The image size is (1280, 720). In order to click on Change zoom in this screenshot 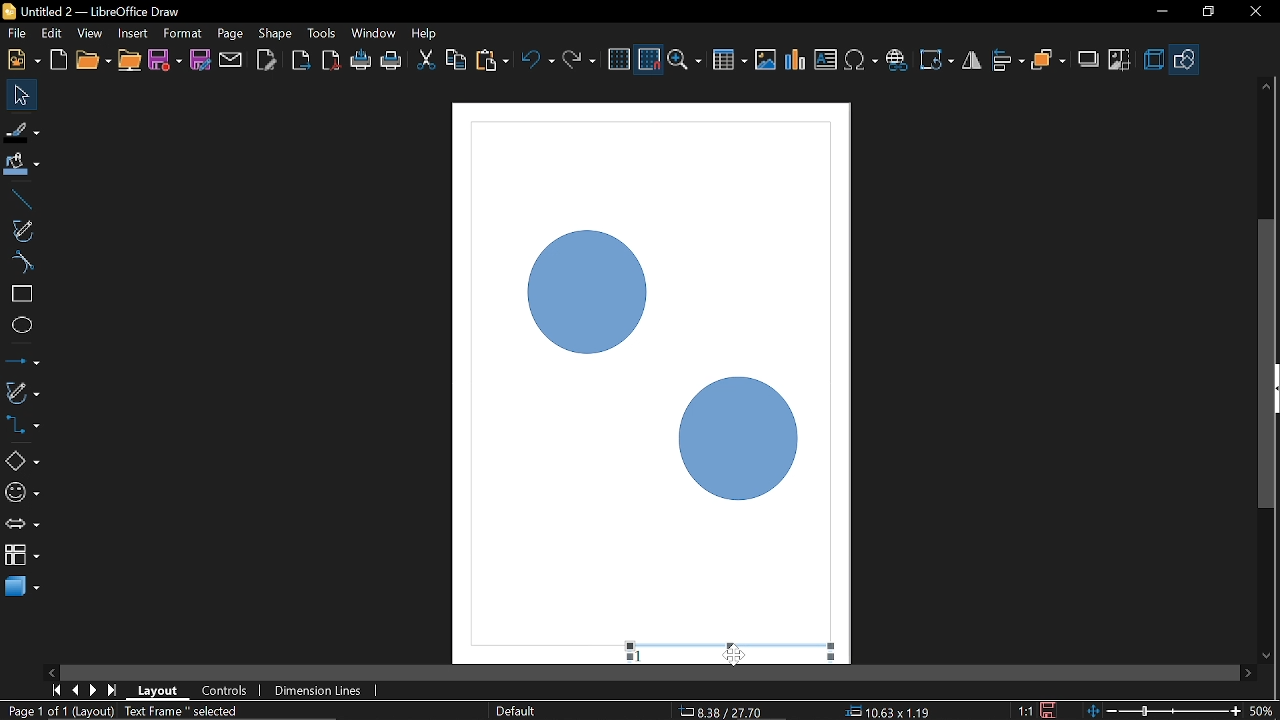, I will do `click(1166, 709)`.